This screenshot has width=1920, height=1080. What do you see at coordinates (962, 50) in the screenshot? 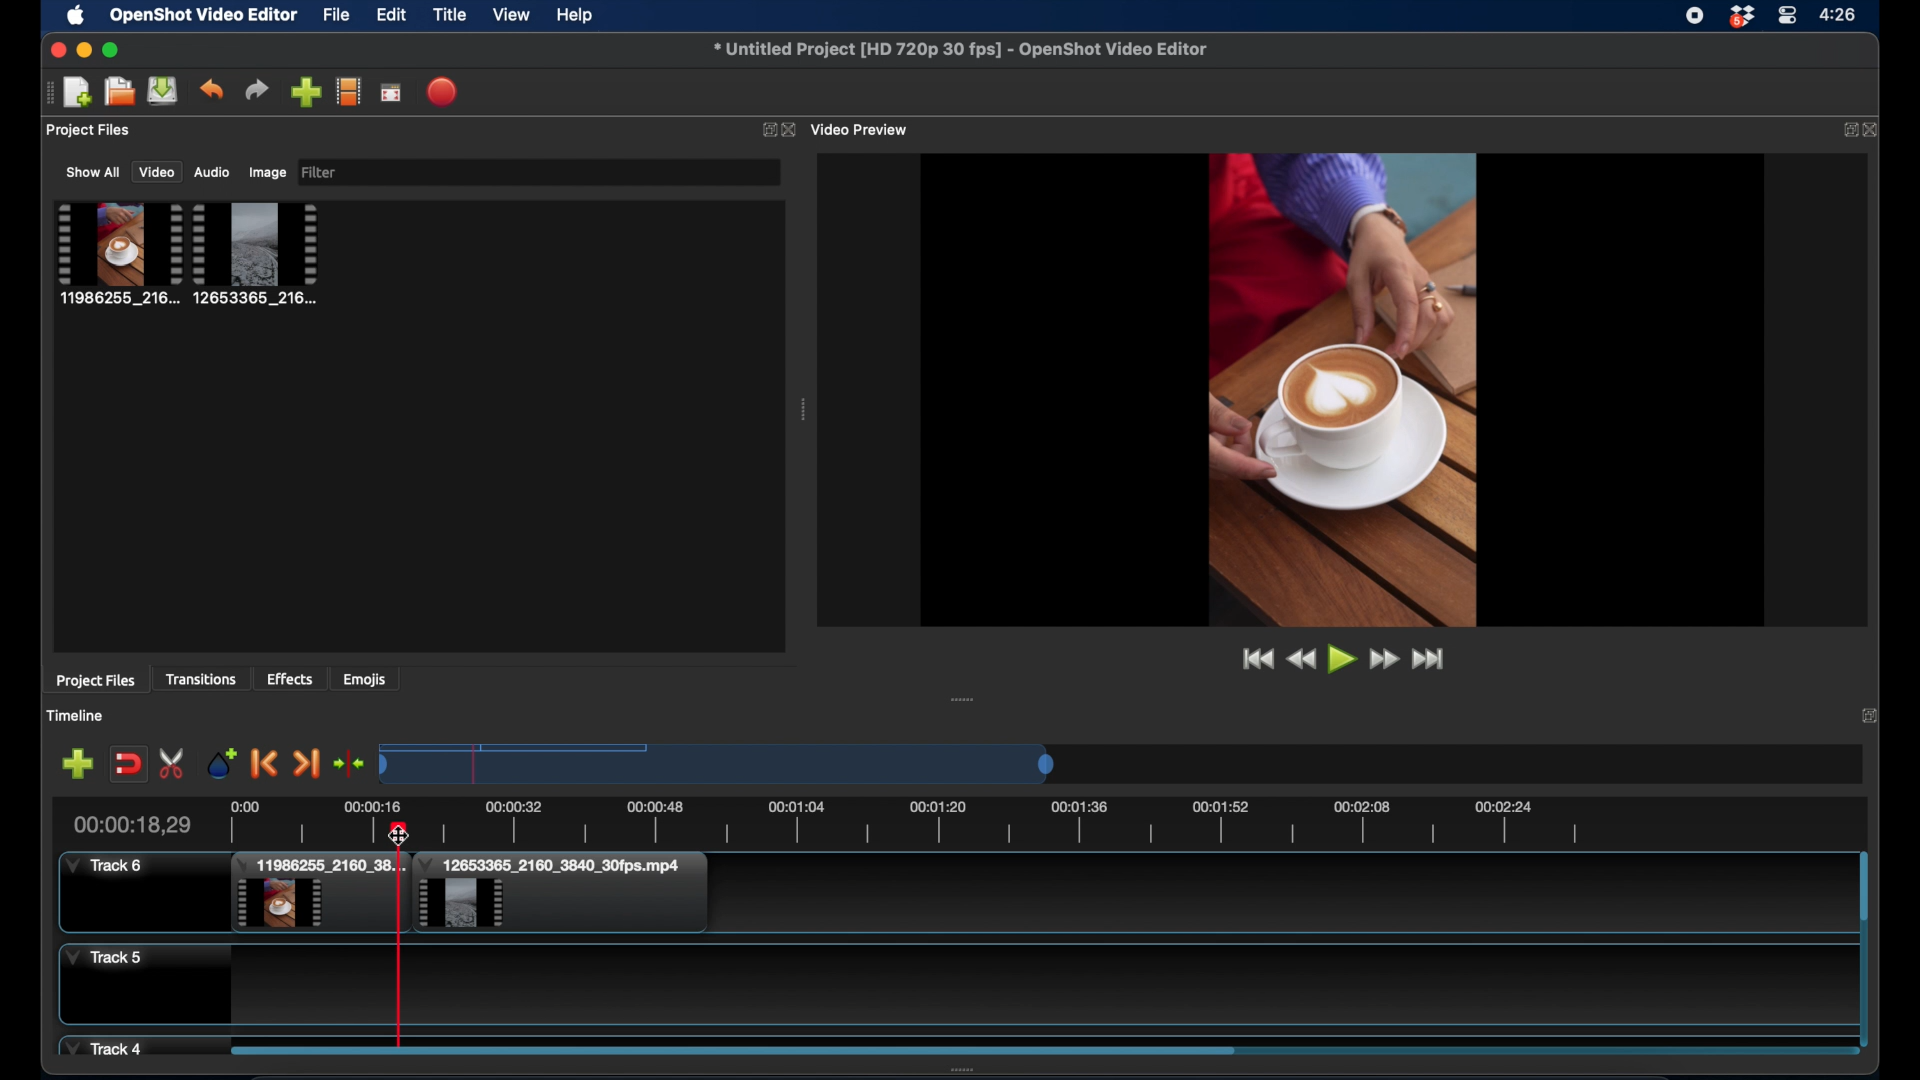
I see `file name` at bounding box center [962, 50].